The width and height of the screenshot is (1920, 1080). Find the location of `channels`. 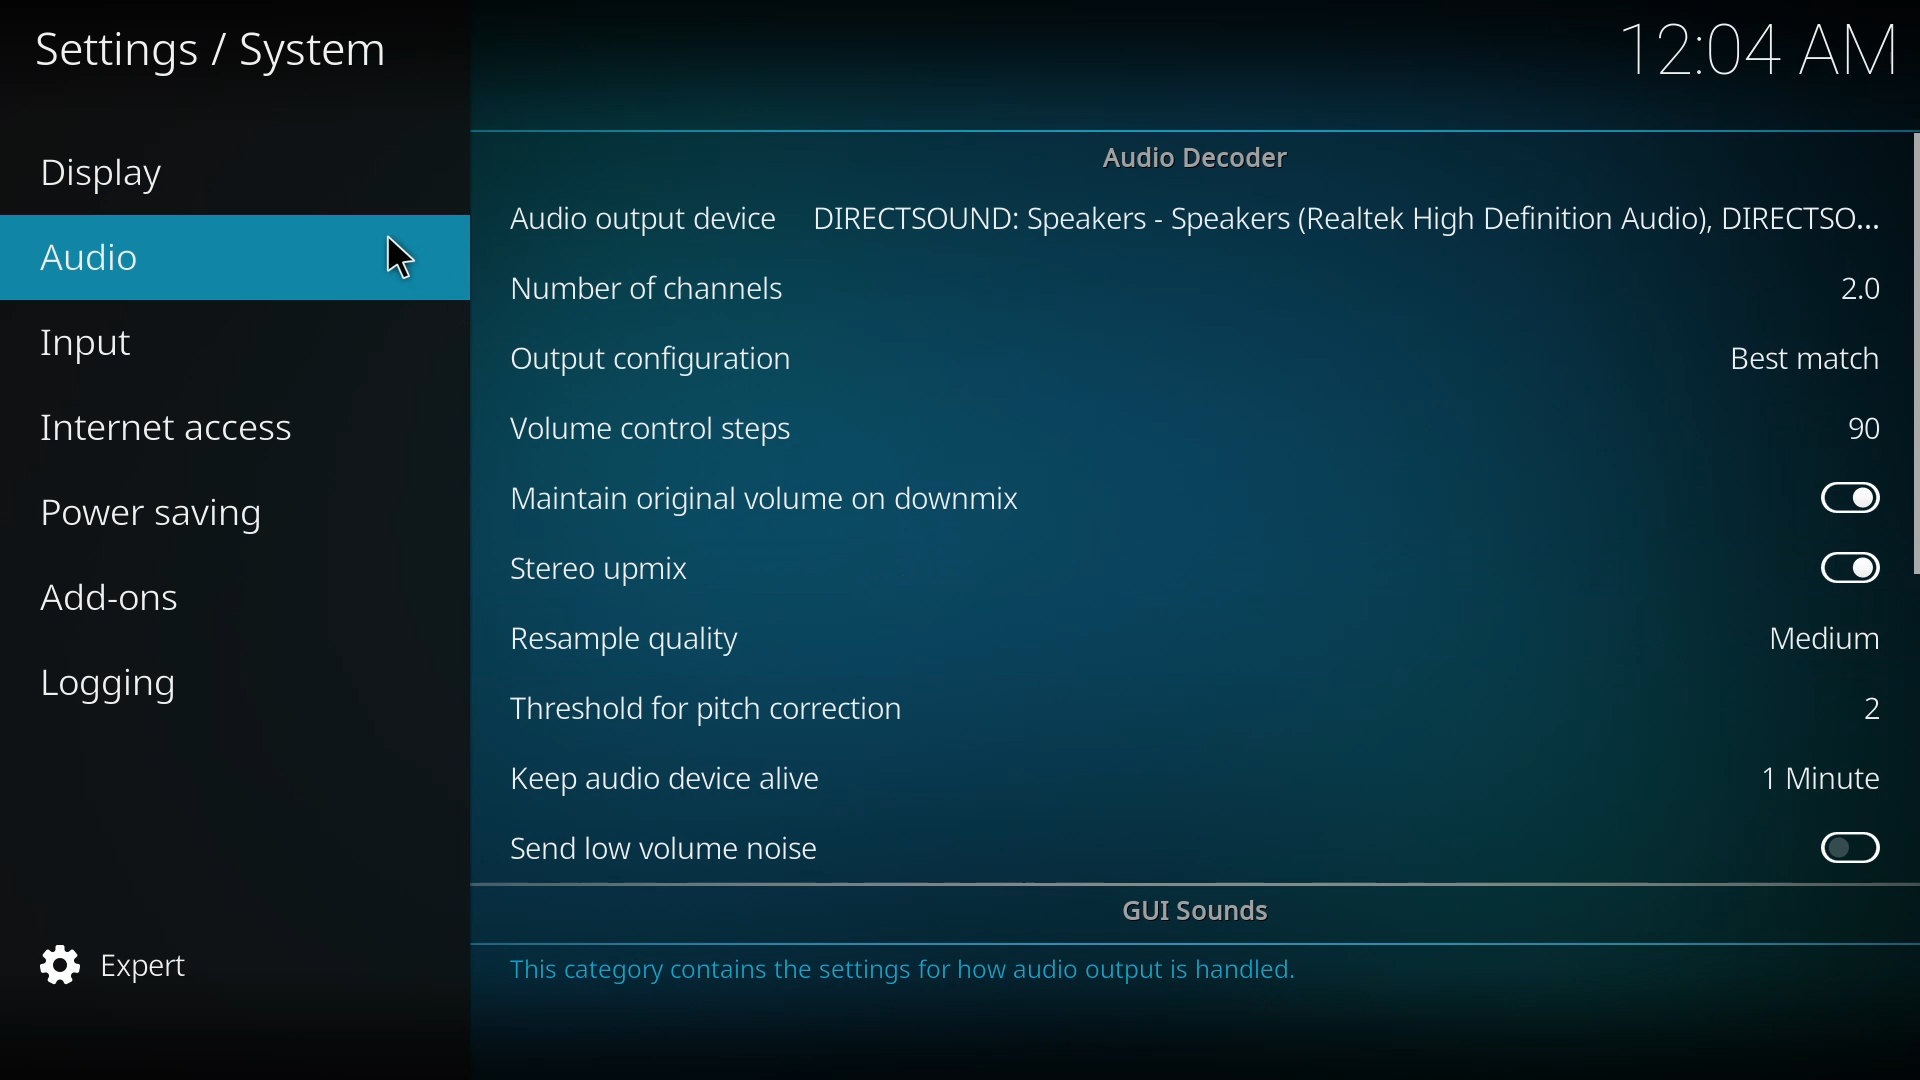

channels is located at coordinates (656, 285).